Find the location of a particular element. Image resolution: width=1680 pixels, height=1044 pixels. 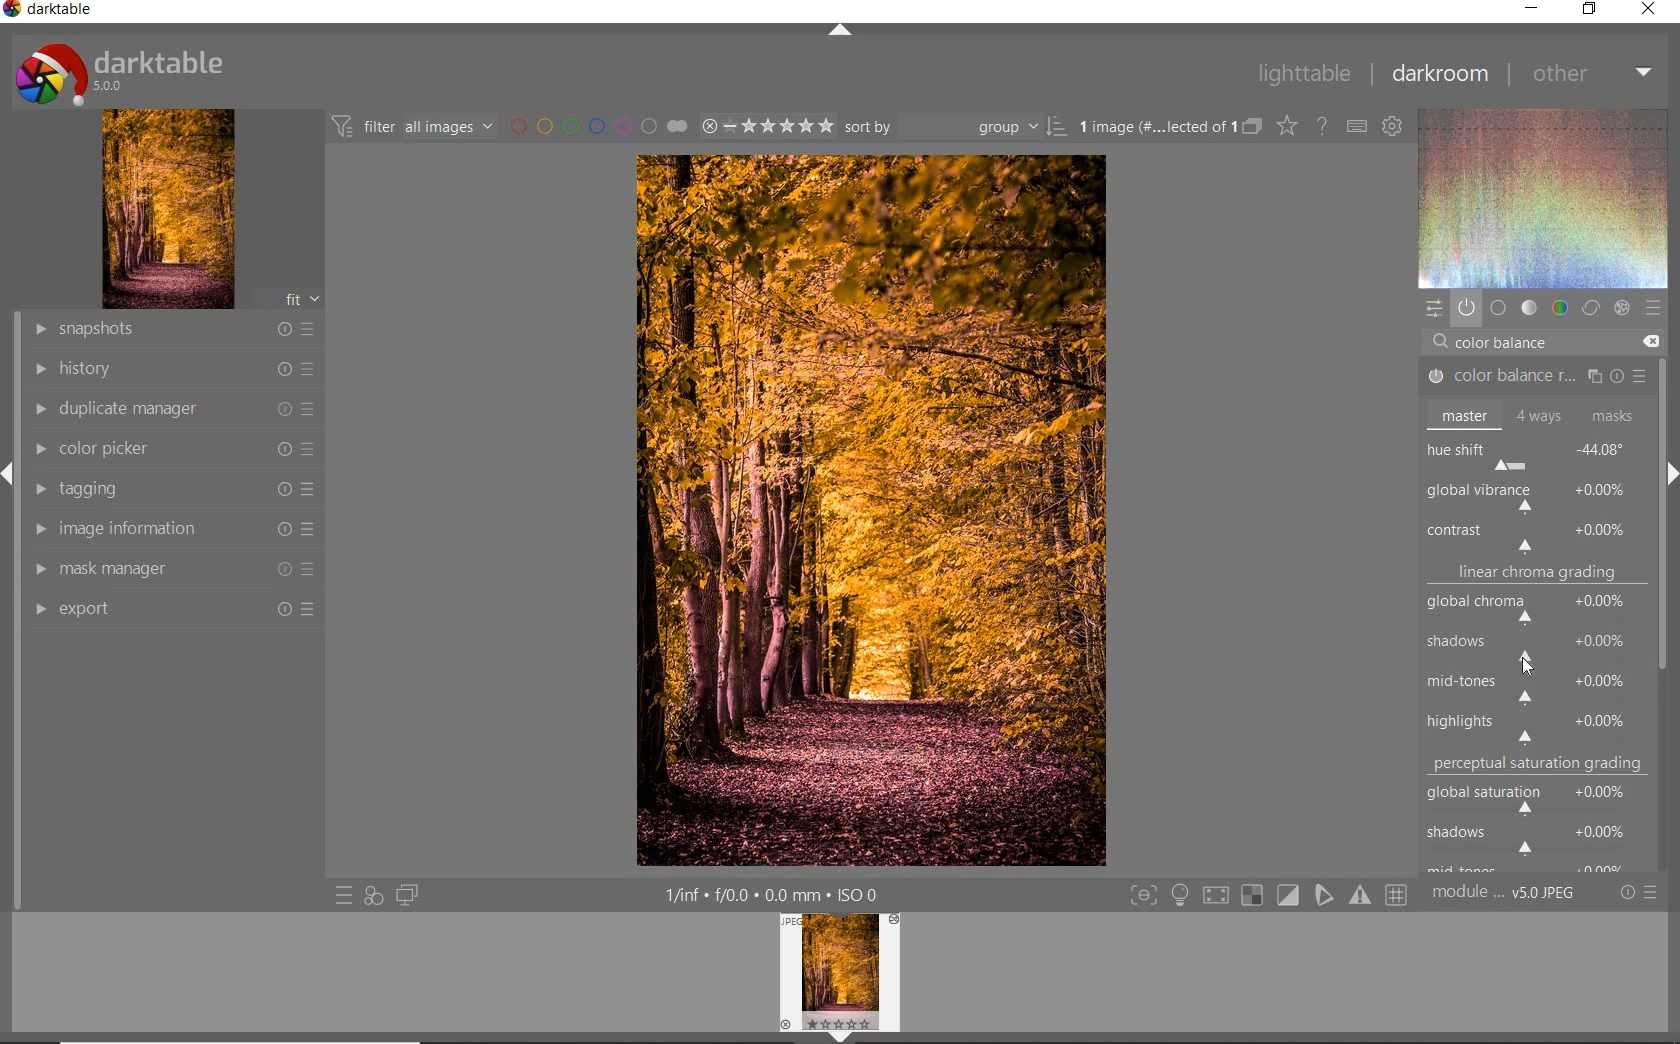

darkroom is located at coordinates (1441, 73).